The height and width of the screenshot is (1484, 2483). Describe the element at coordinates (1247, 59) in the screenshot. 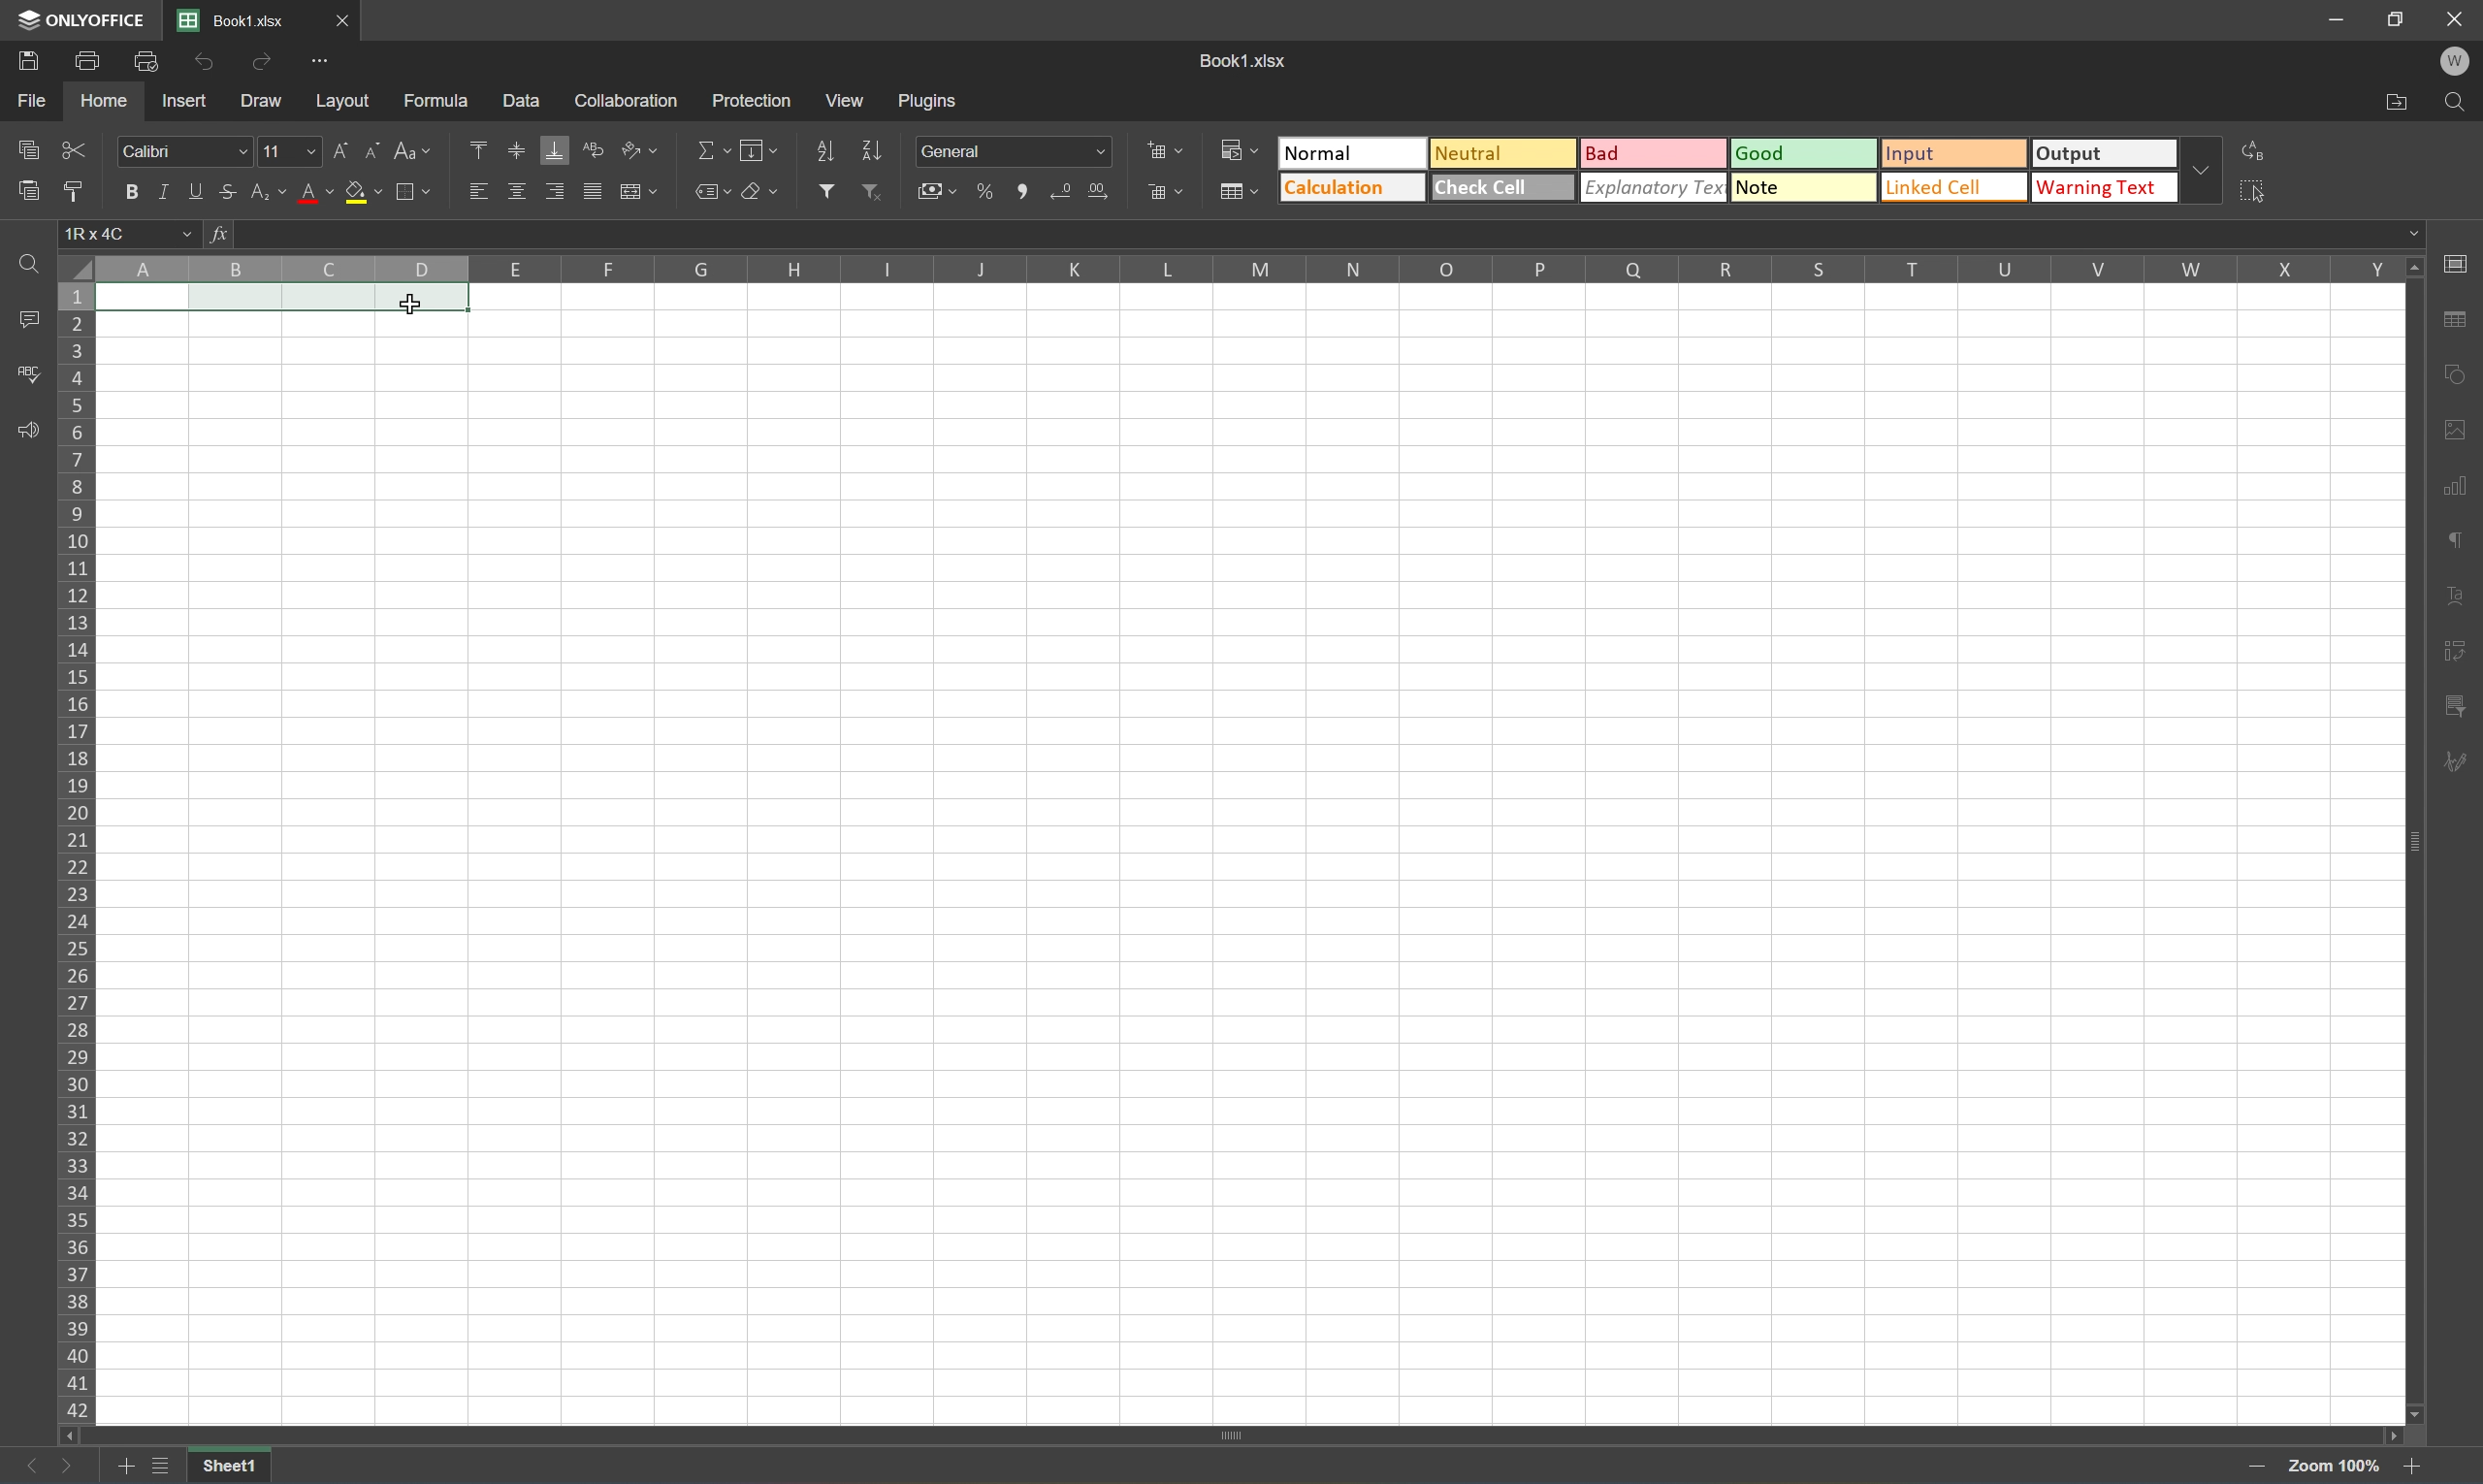

I see `Book1.xlsx` at that location.